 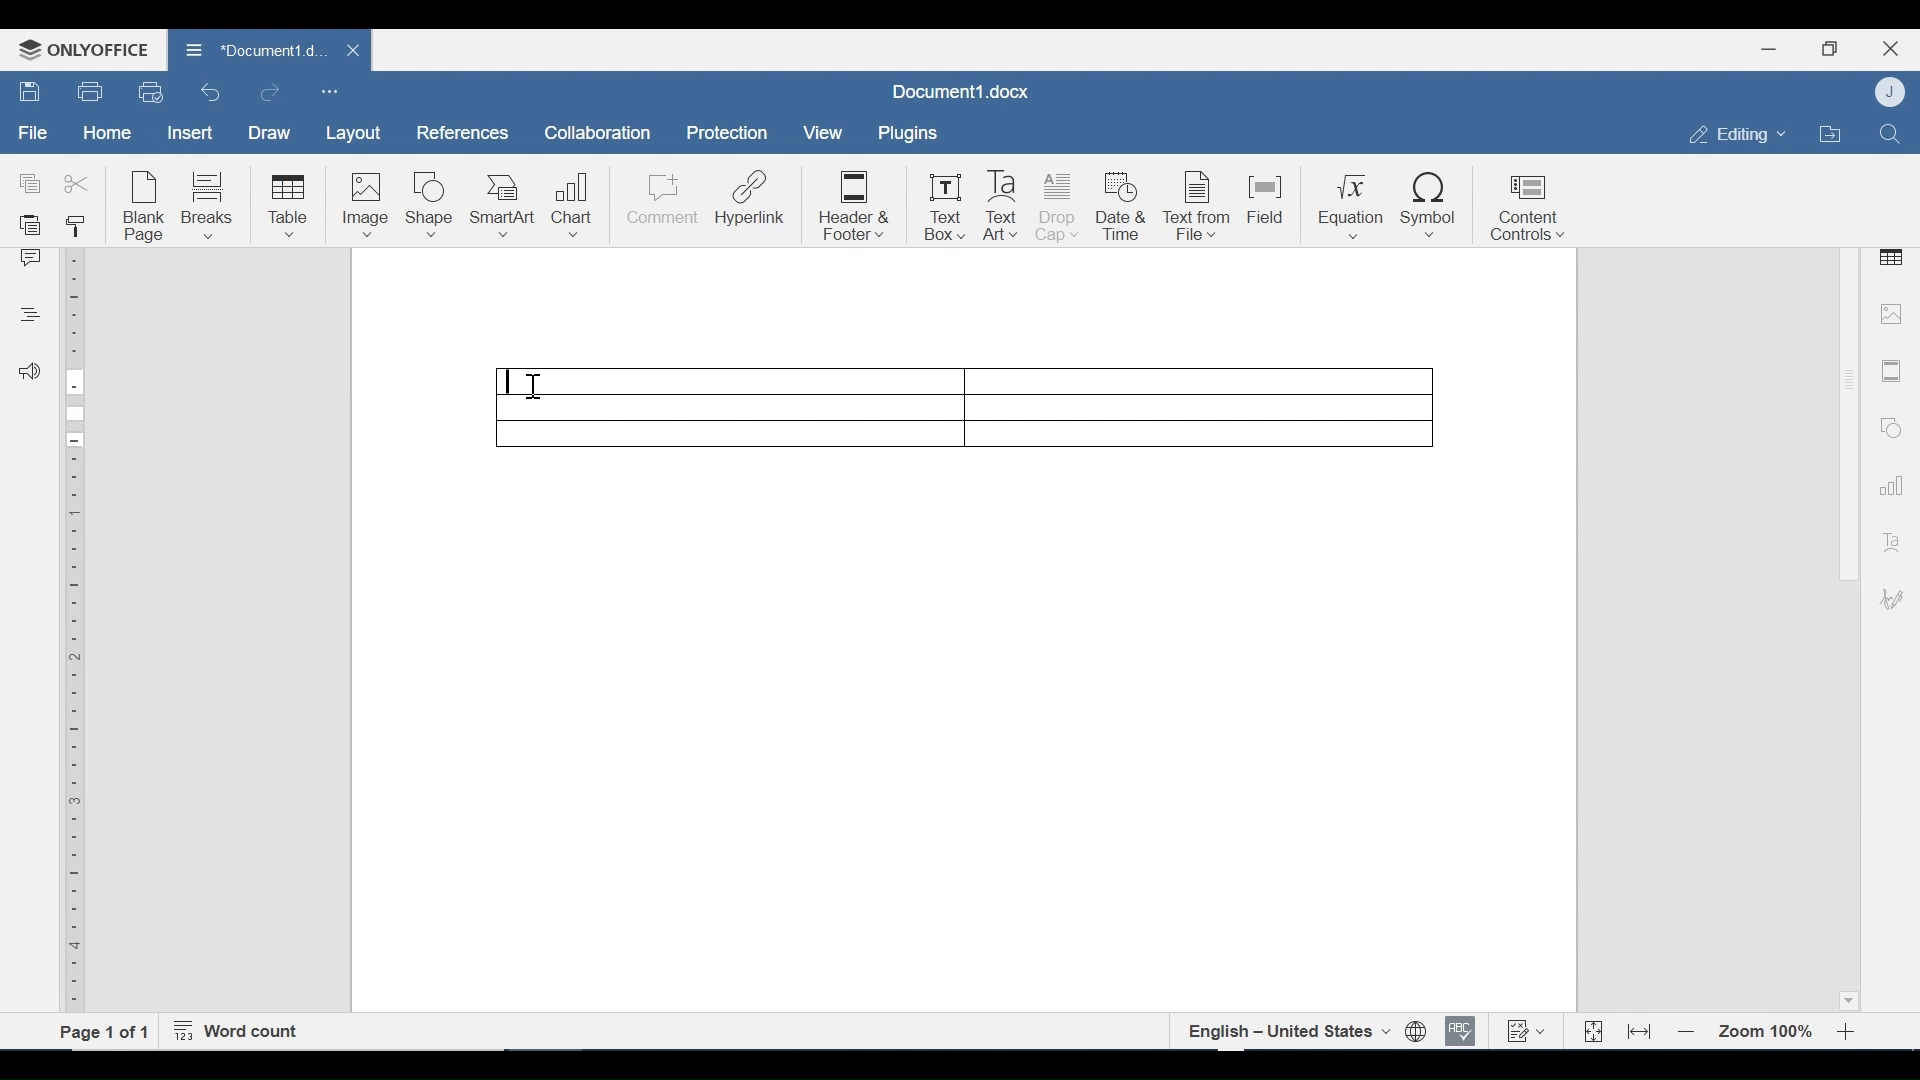 I want to click on Customize Quick Access Toolbar, so click(x=329, y=91).